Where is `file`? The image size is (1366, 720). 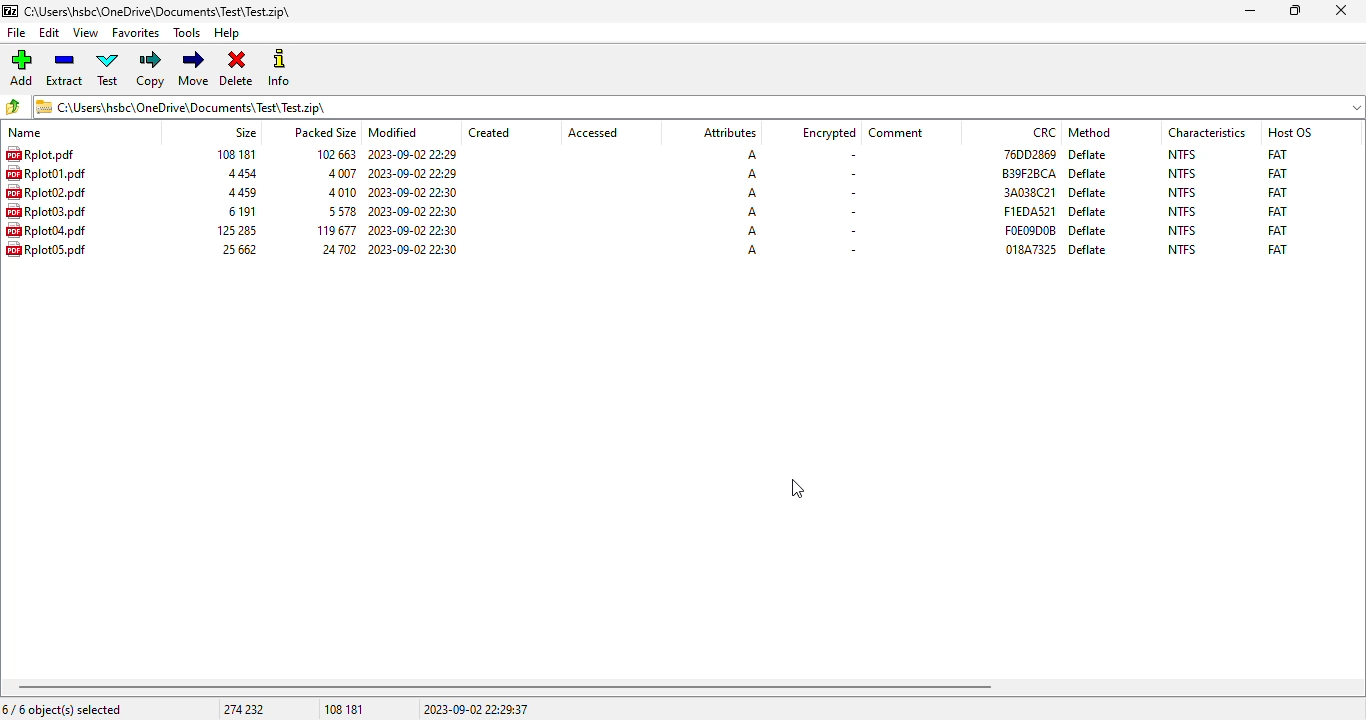 file is located at coordinates (46, 211).